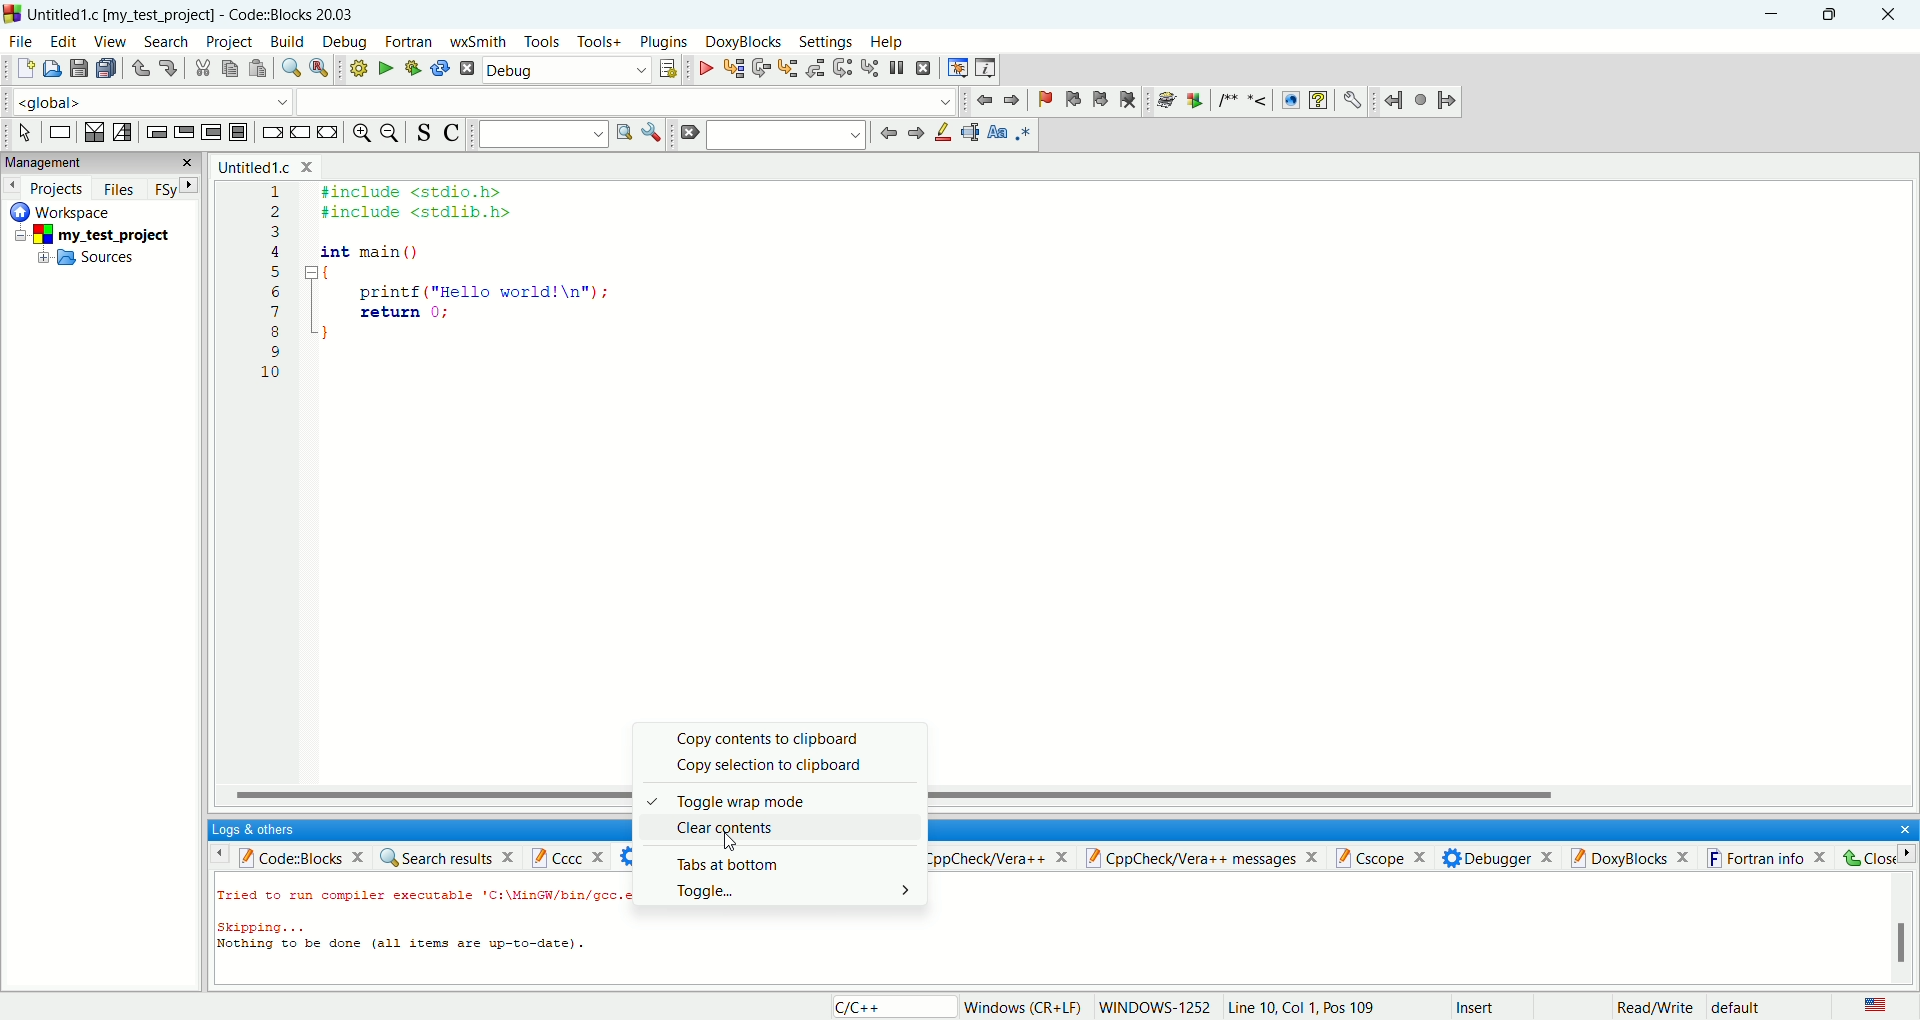 This screenshot has width=1920, height=1020. I want to click on setting, so click(828, 43).